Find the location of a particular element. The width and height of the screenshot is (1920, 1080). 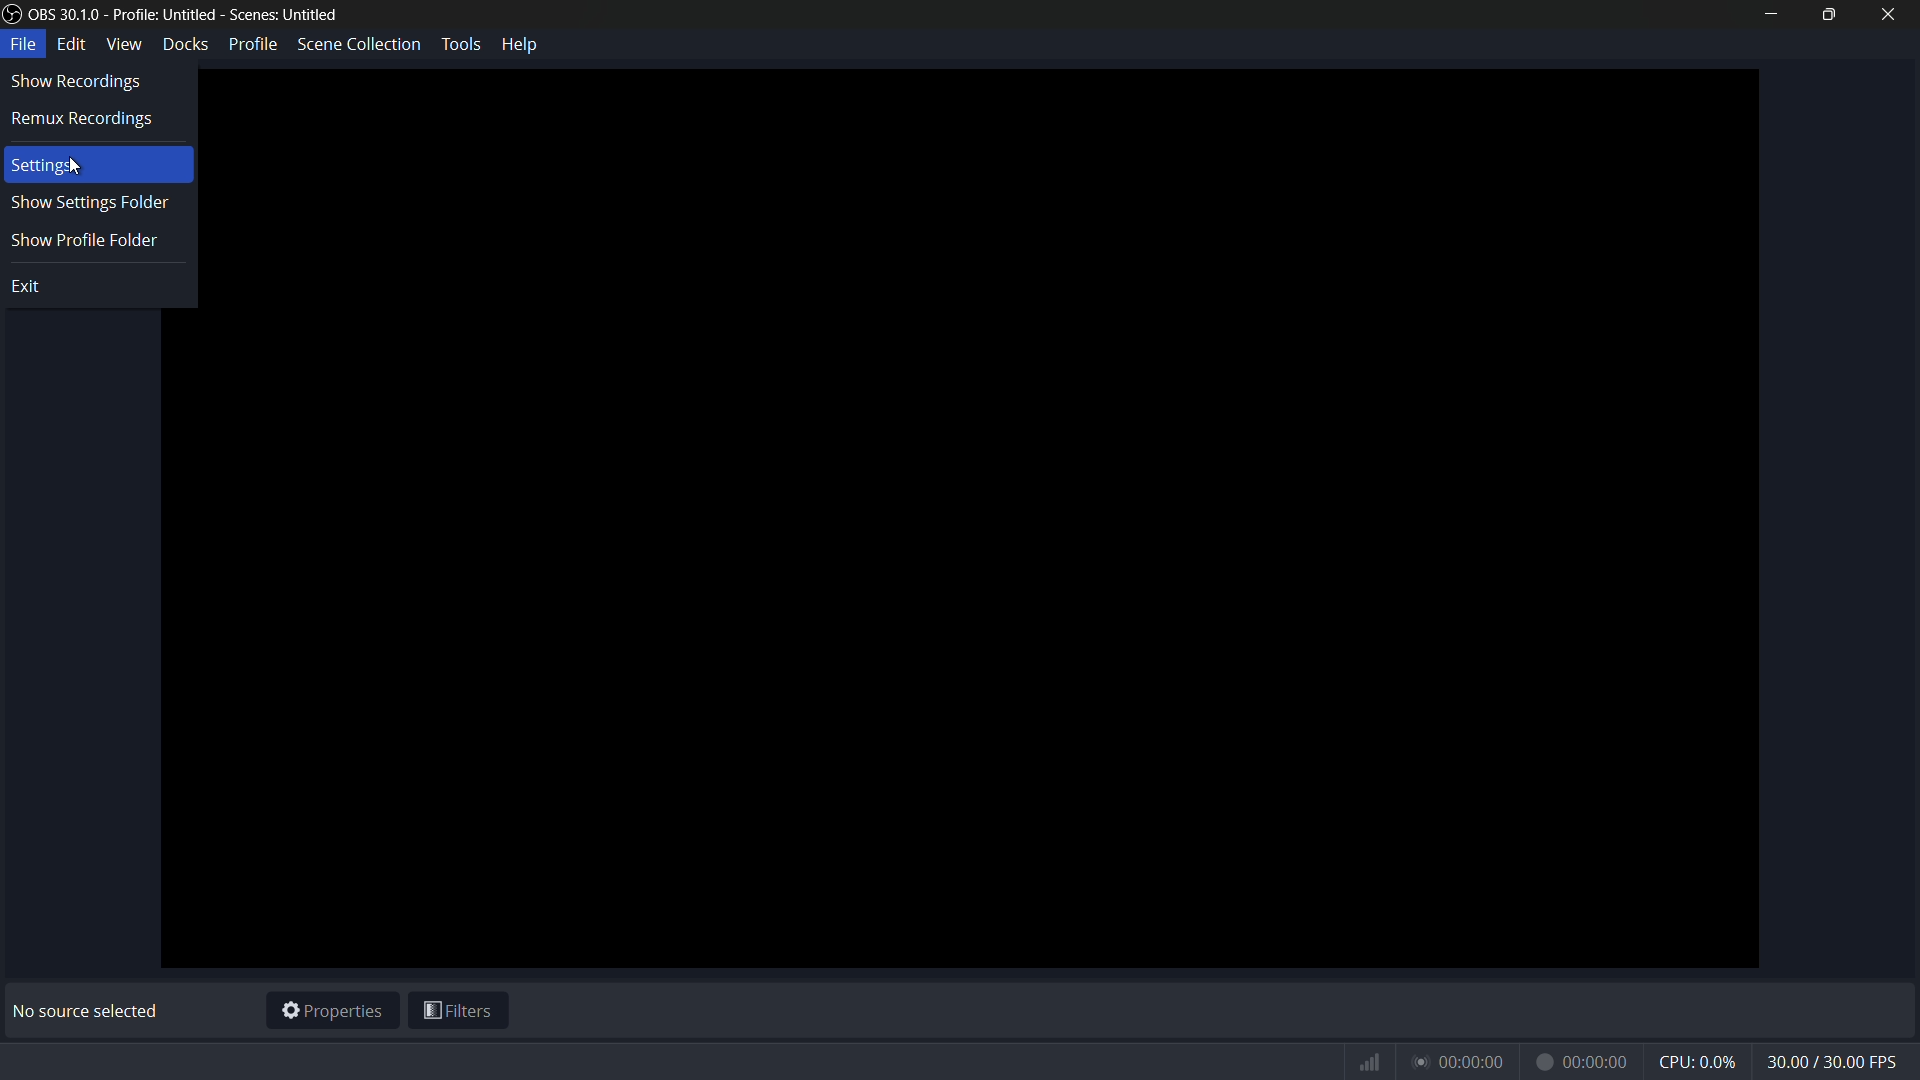

cpu usage is located at coordinates (1700, 1061).